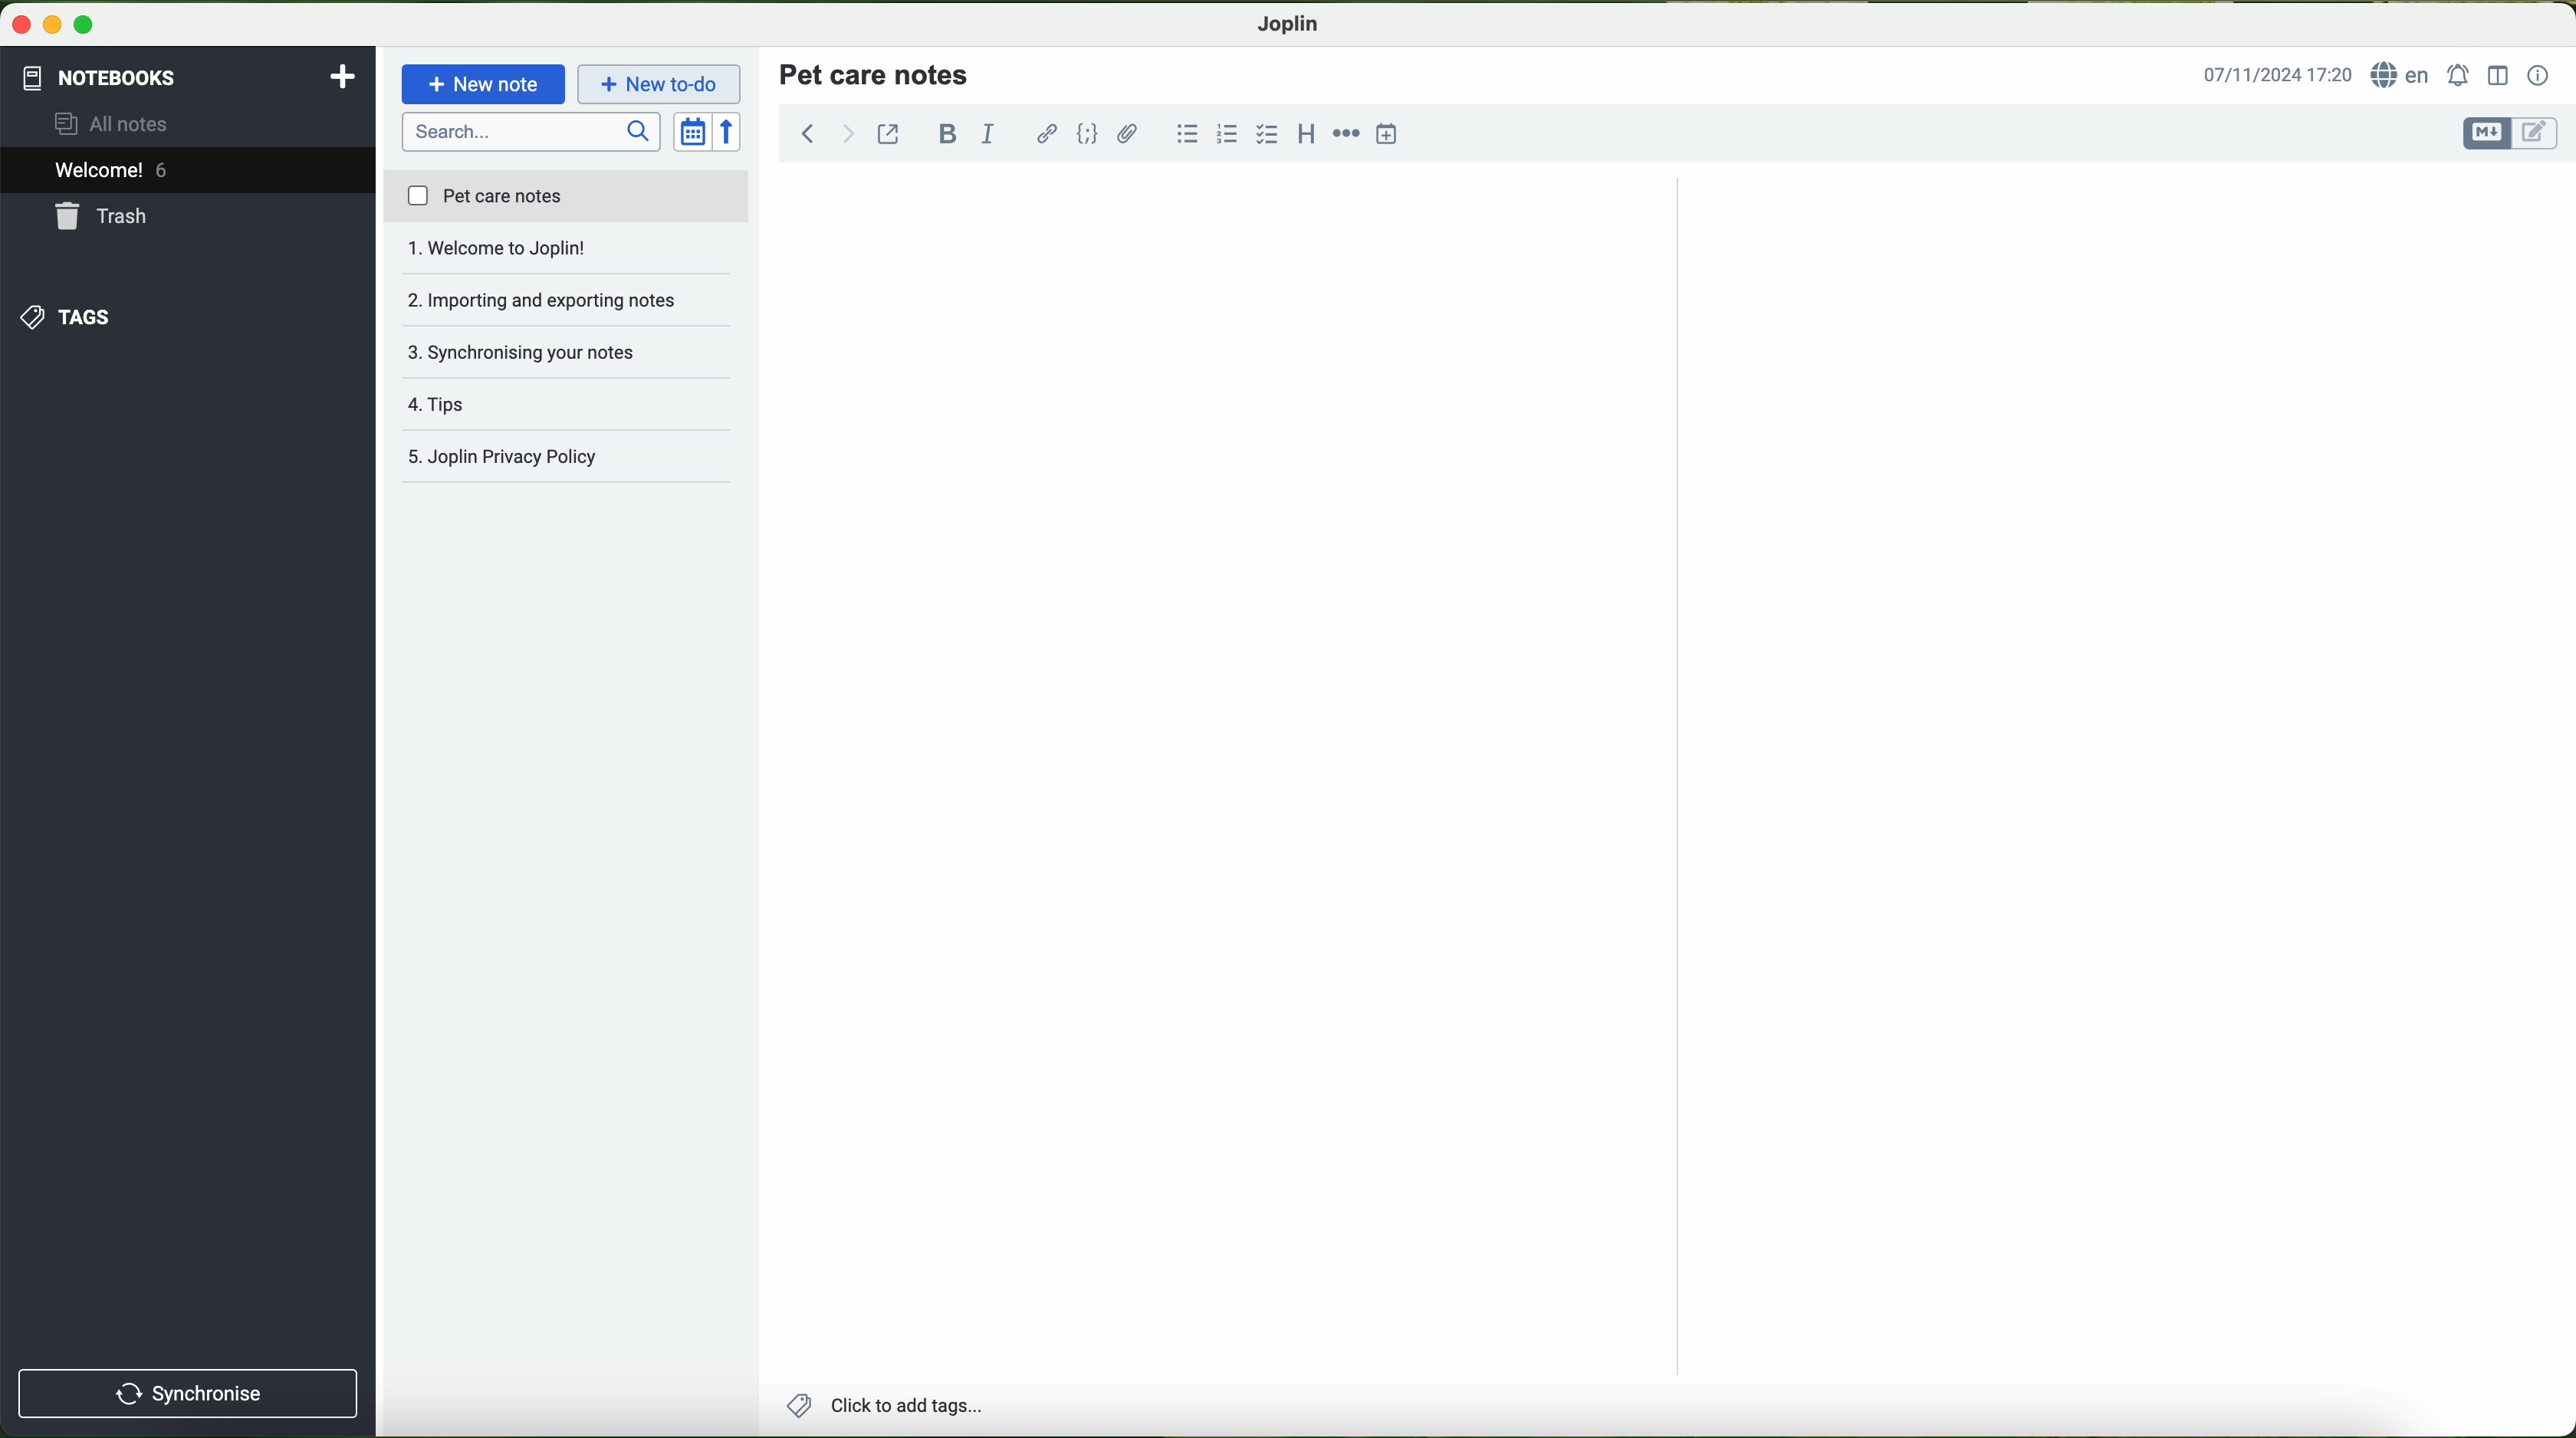 This screenshot has width=2576, height=1438. I want to click on synchronise button, so click(188, 1393).